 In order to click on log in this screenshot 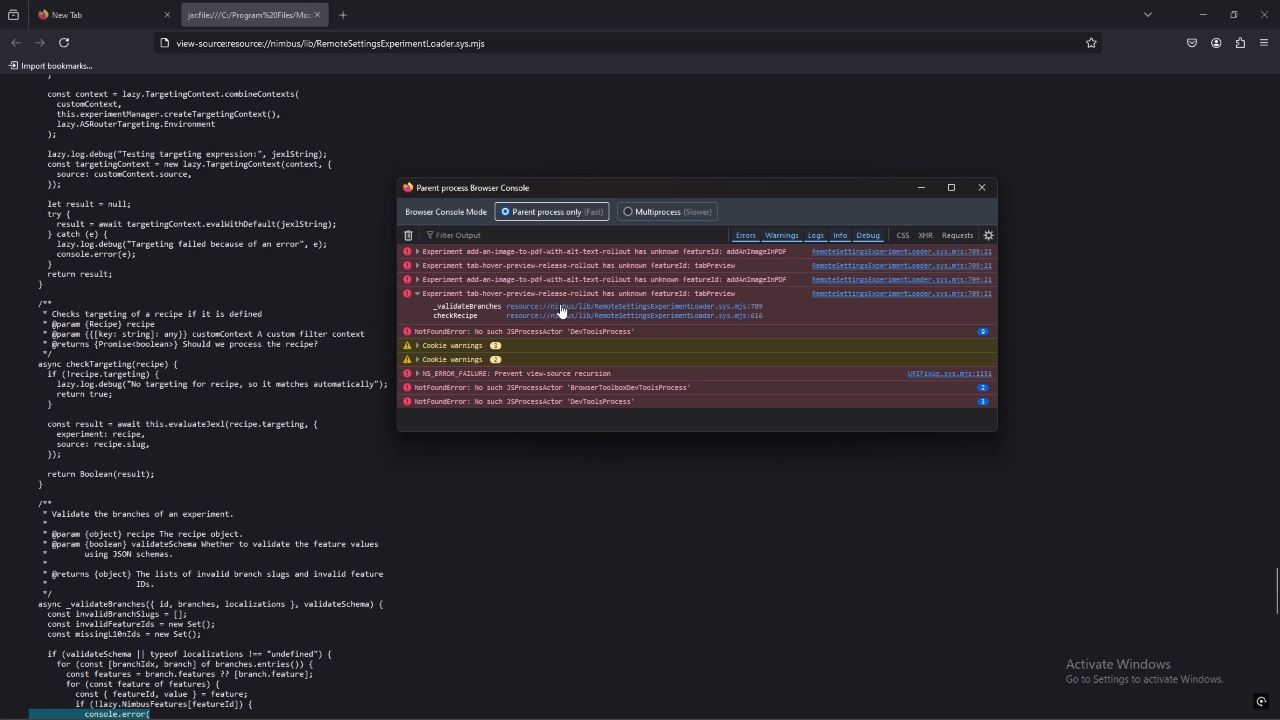, I will do `click(593, 266)`.